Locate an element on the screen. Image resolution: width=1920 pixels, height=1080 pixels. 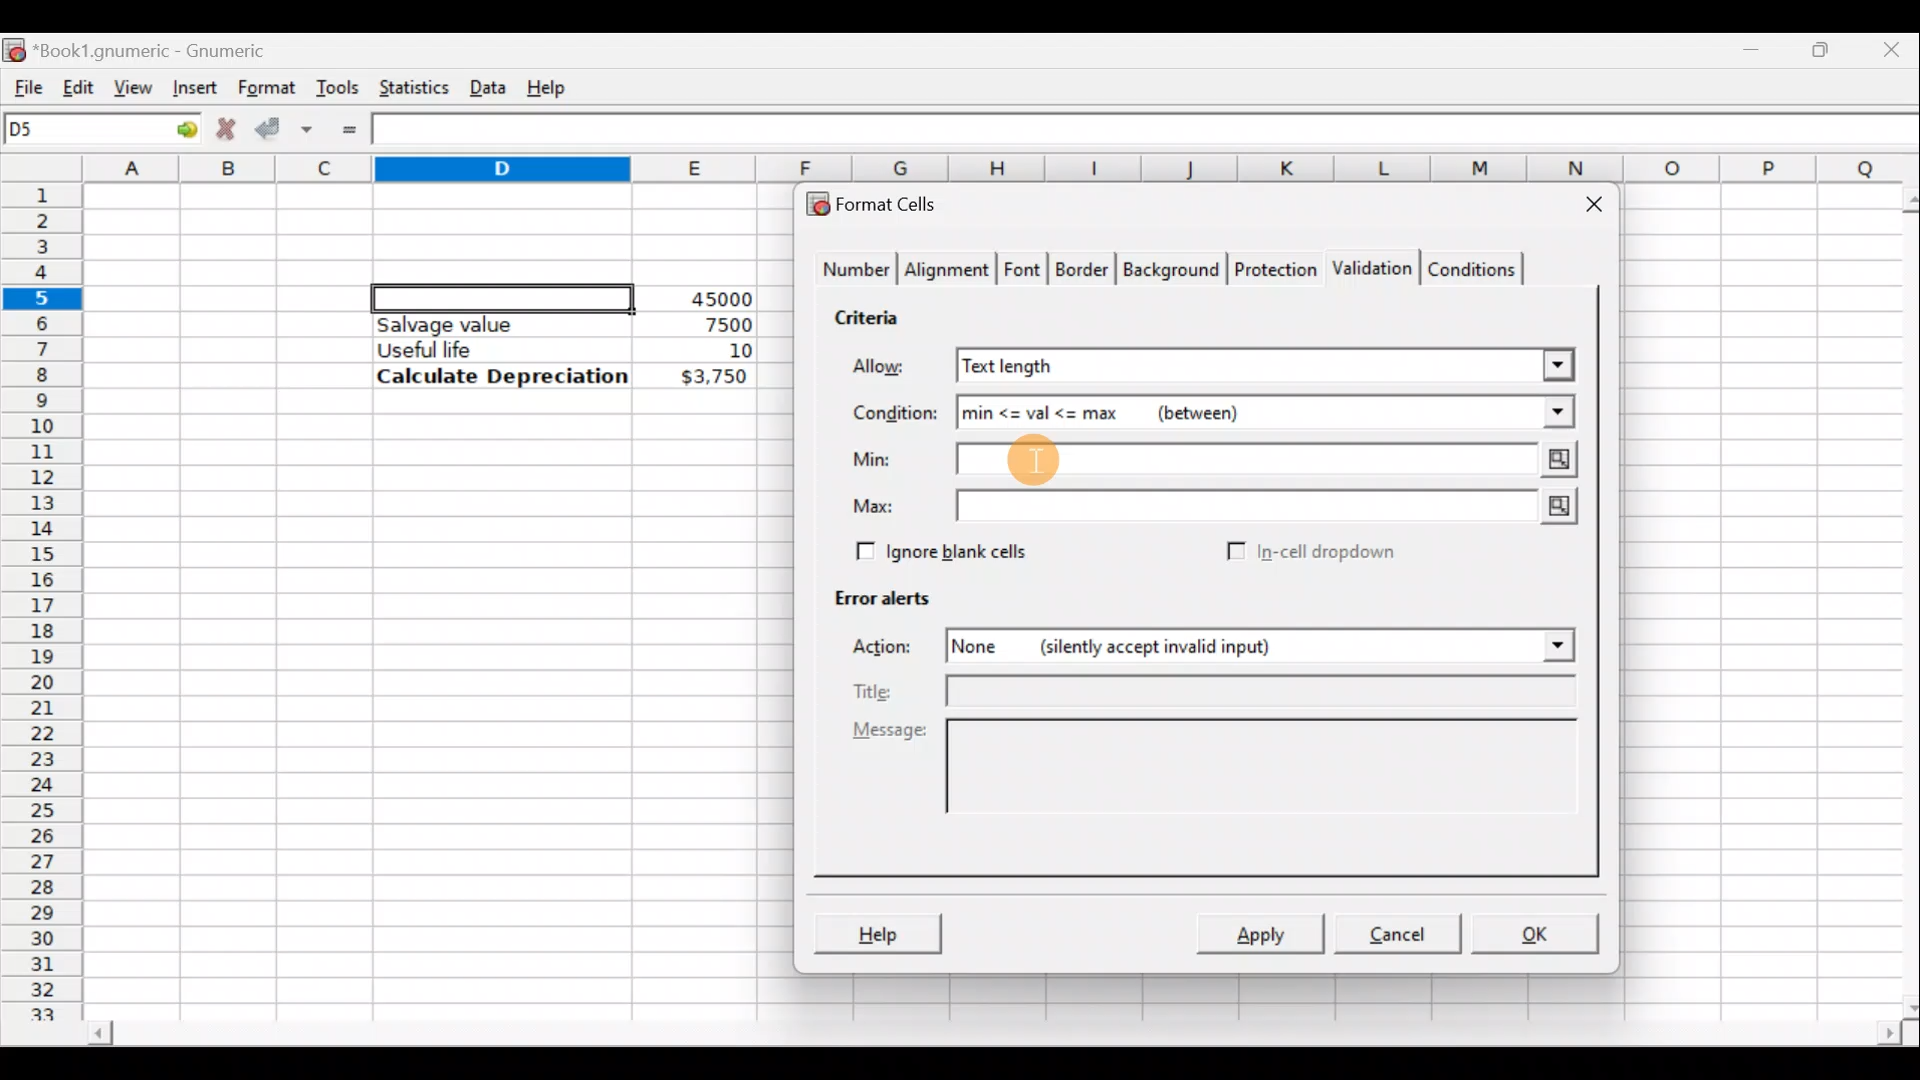
Statistics is located at coordinates (409, 86).